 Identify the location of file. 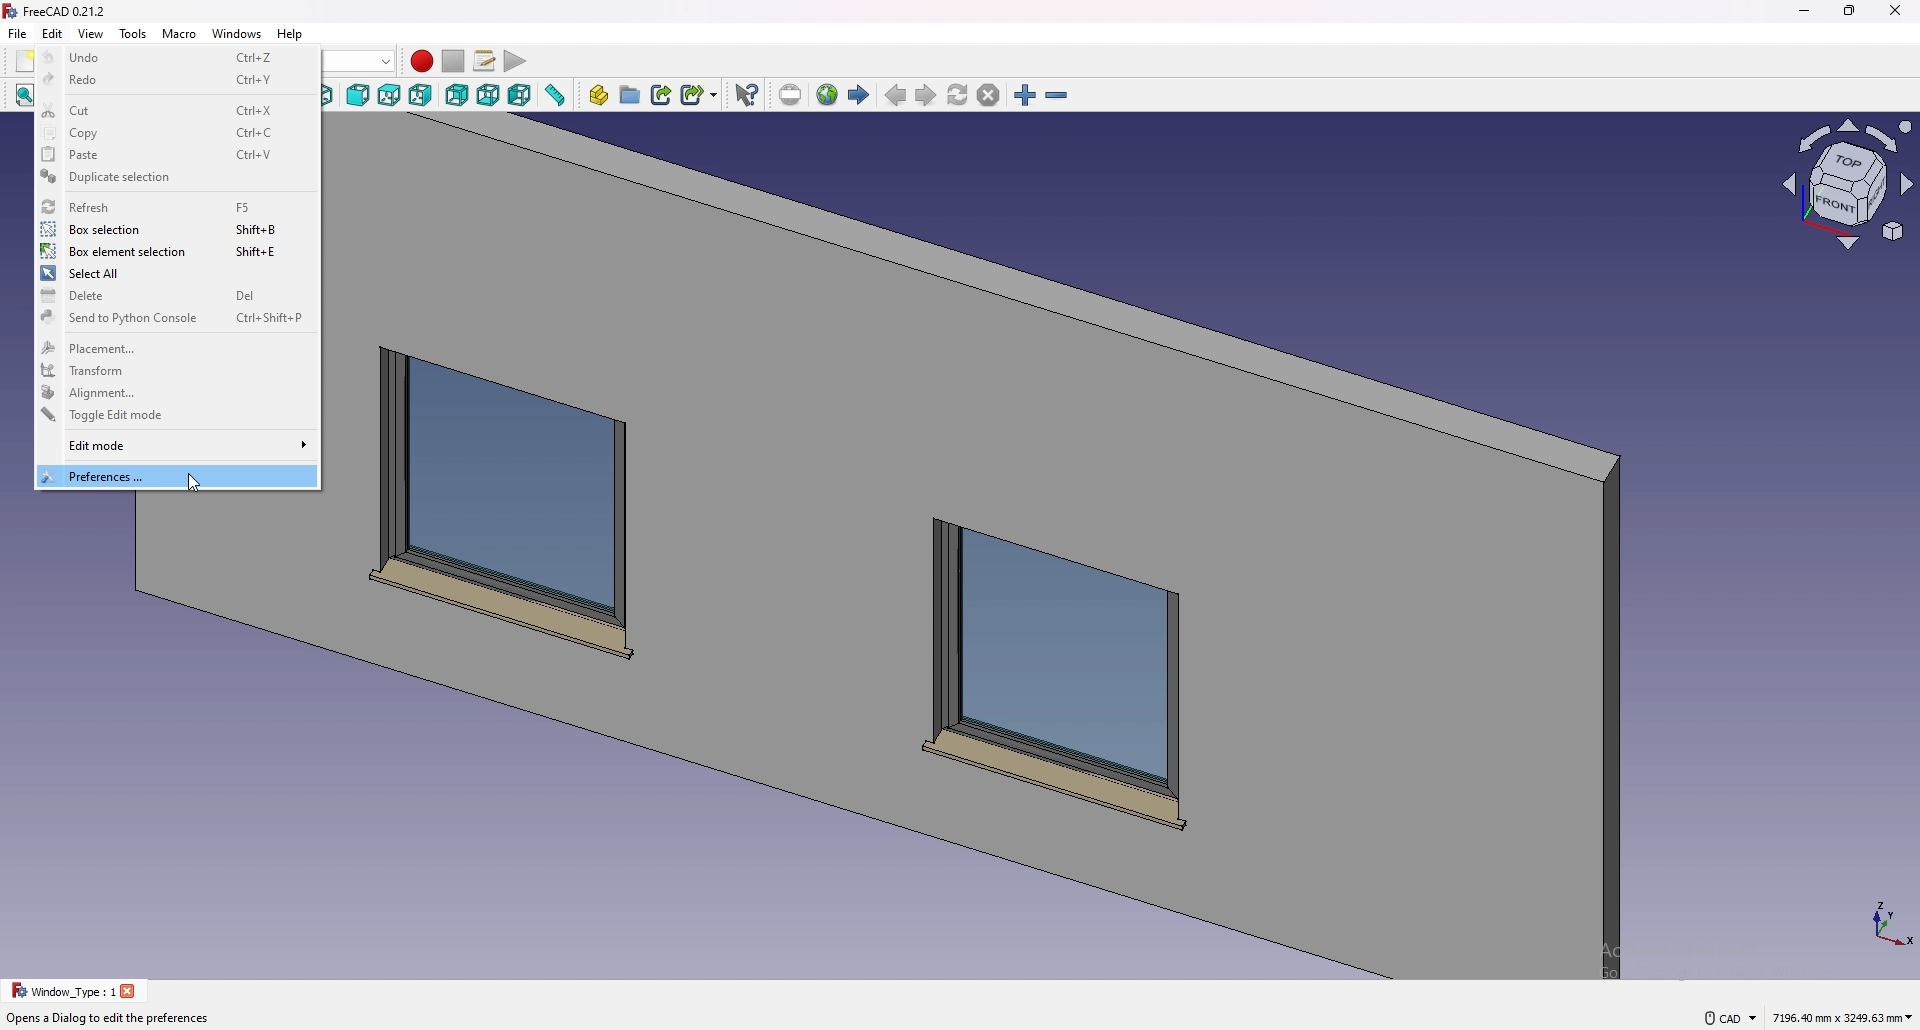
(18, 34).